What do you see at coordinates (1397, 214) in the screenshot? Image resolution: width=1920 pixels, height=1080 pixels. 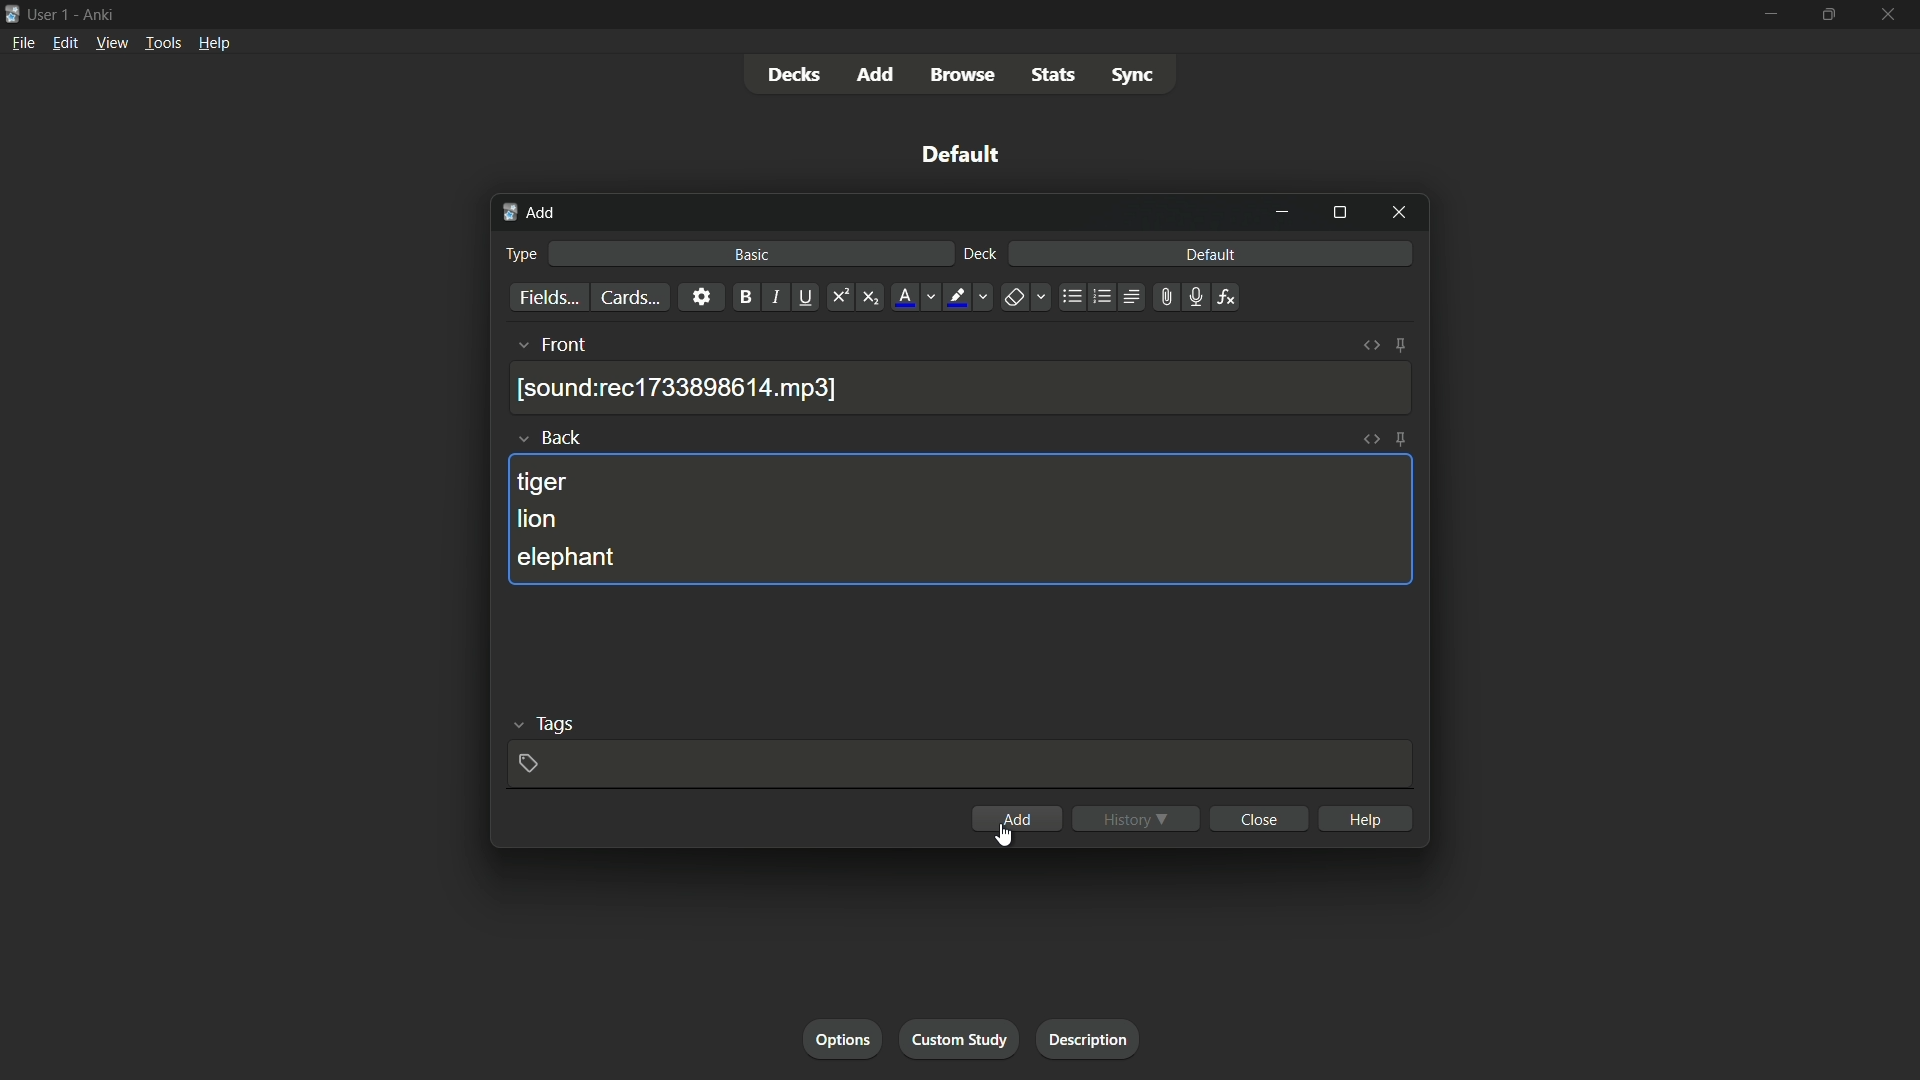 I see `close window` at bounding box center [1397, 214].